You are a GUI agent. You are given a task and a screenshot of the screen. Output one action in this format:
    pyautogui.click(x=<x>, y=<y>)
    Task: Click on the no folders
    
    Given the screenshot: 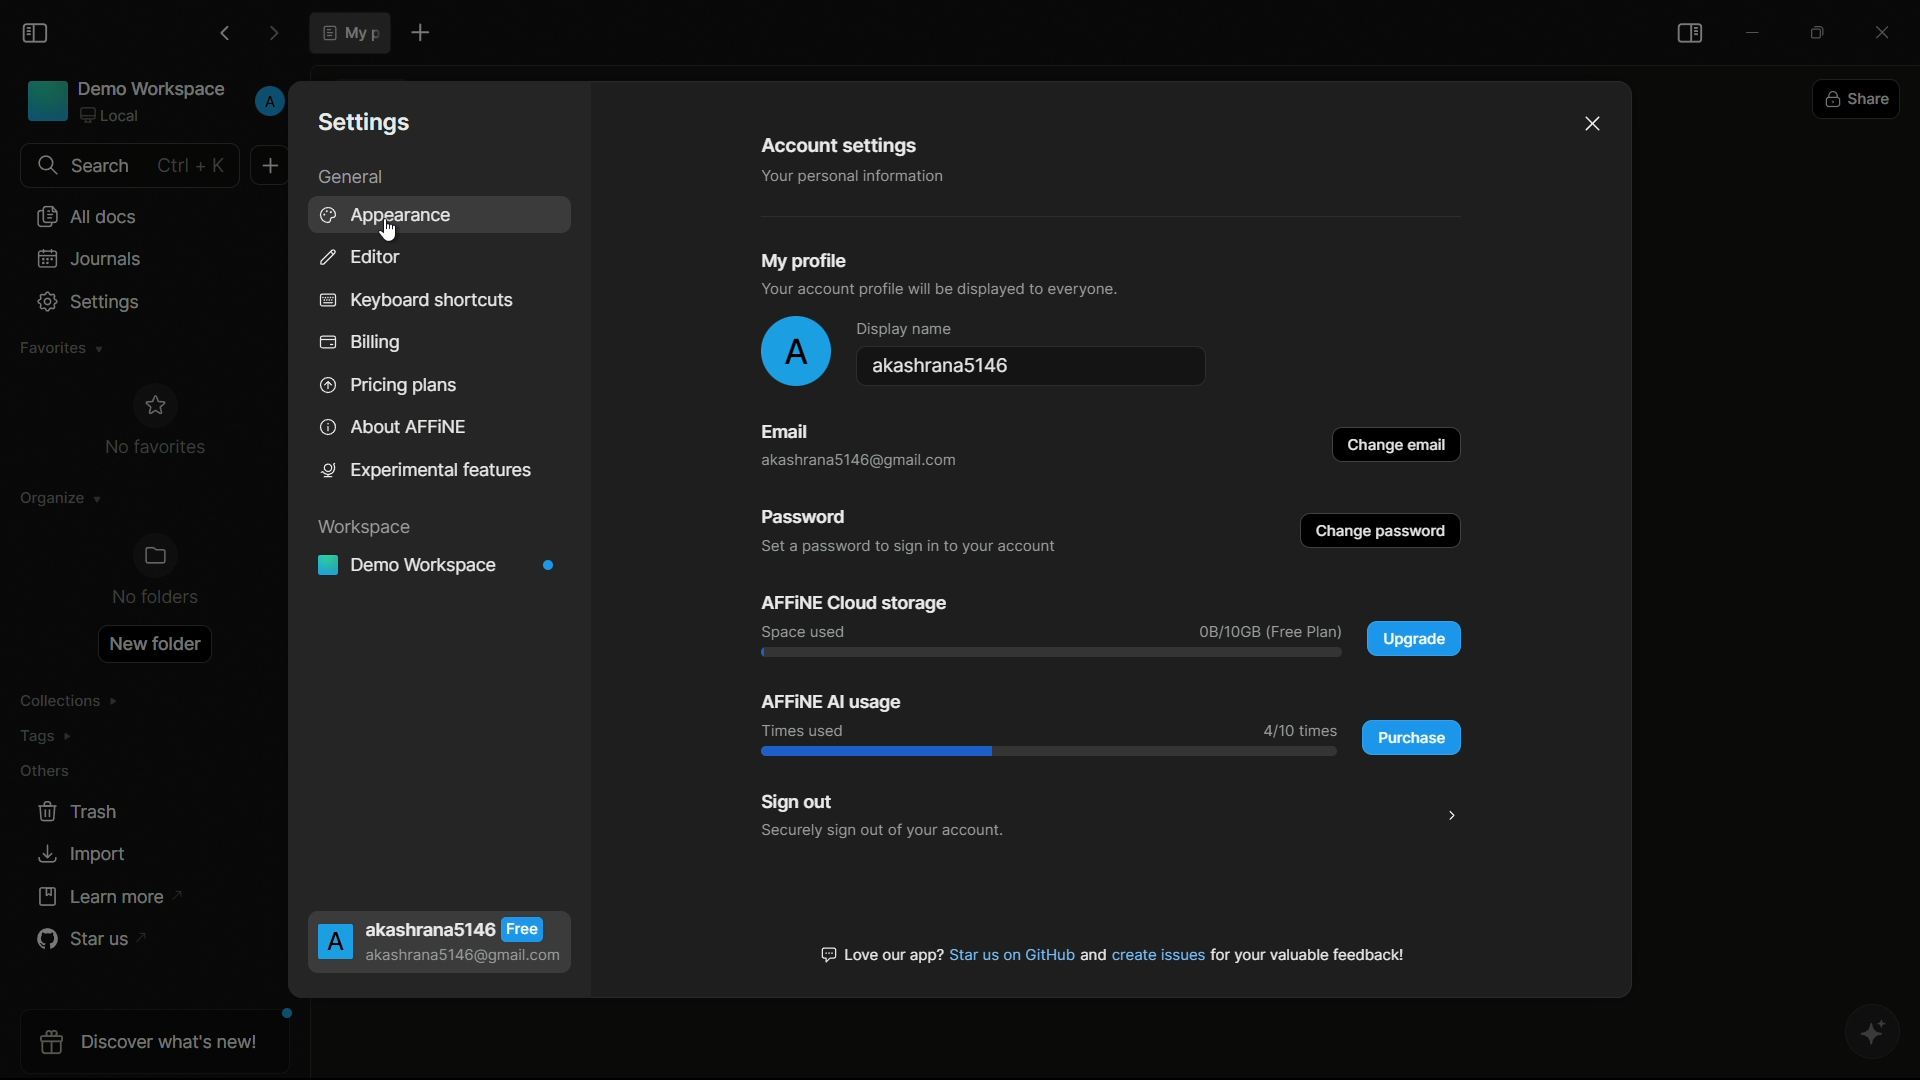 What is the action you would take?
    pyautogui.click(x=158, y=573)
    